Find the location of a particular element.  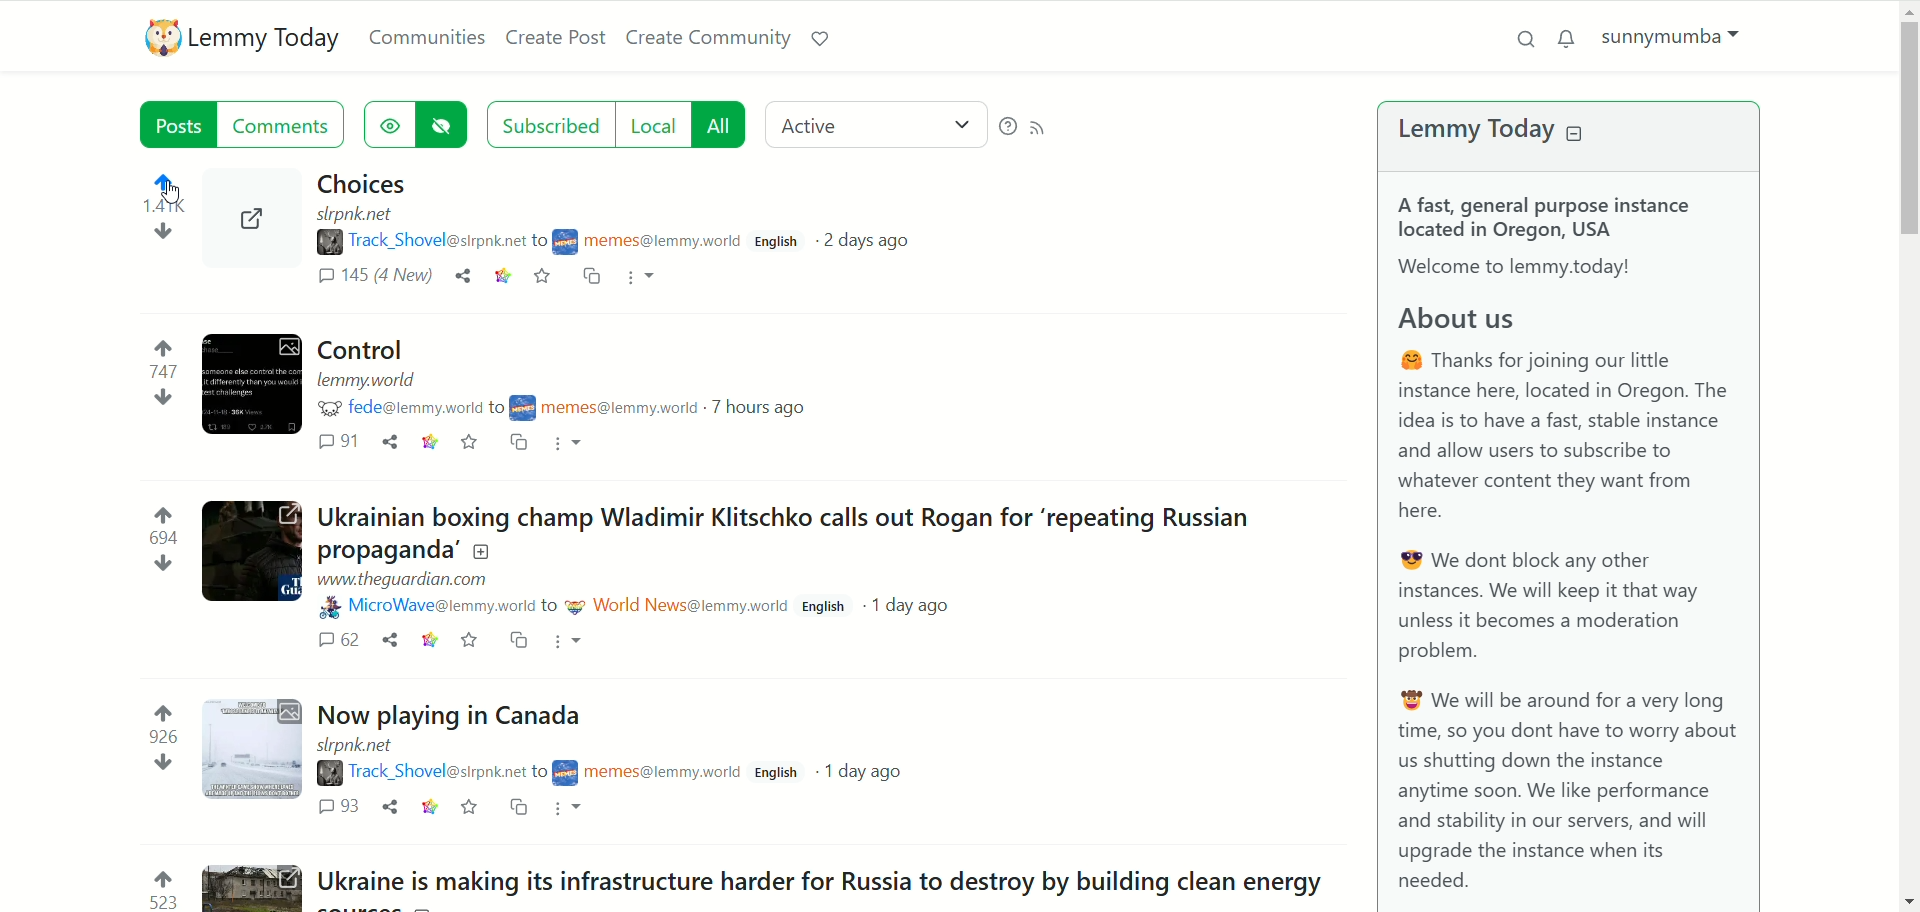

share is located at coordinates (388, 443).